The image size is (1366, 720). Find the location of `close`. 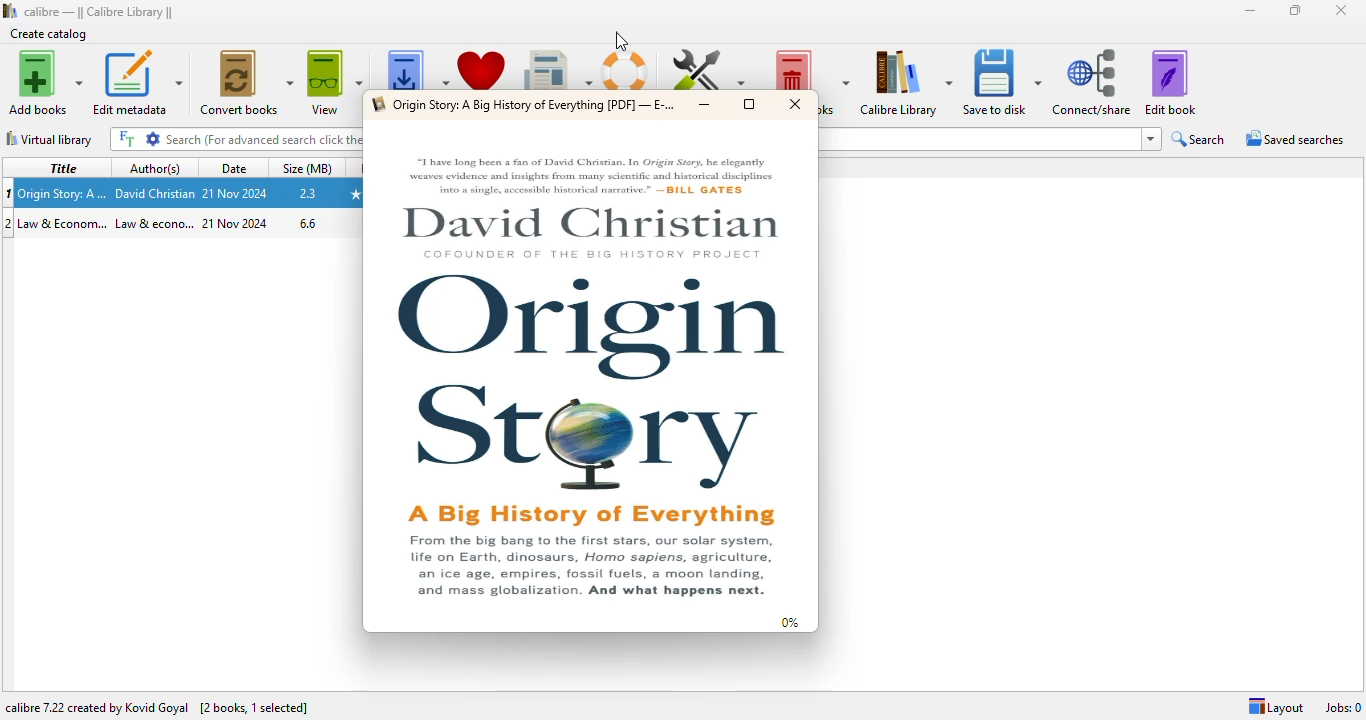

close is located at coordinates (796, 104).